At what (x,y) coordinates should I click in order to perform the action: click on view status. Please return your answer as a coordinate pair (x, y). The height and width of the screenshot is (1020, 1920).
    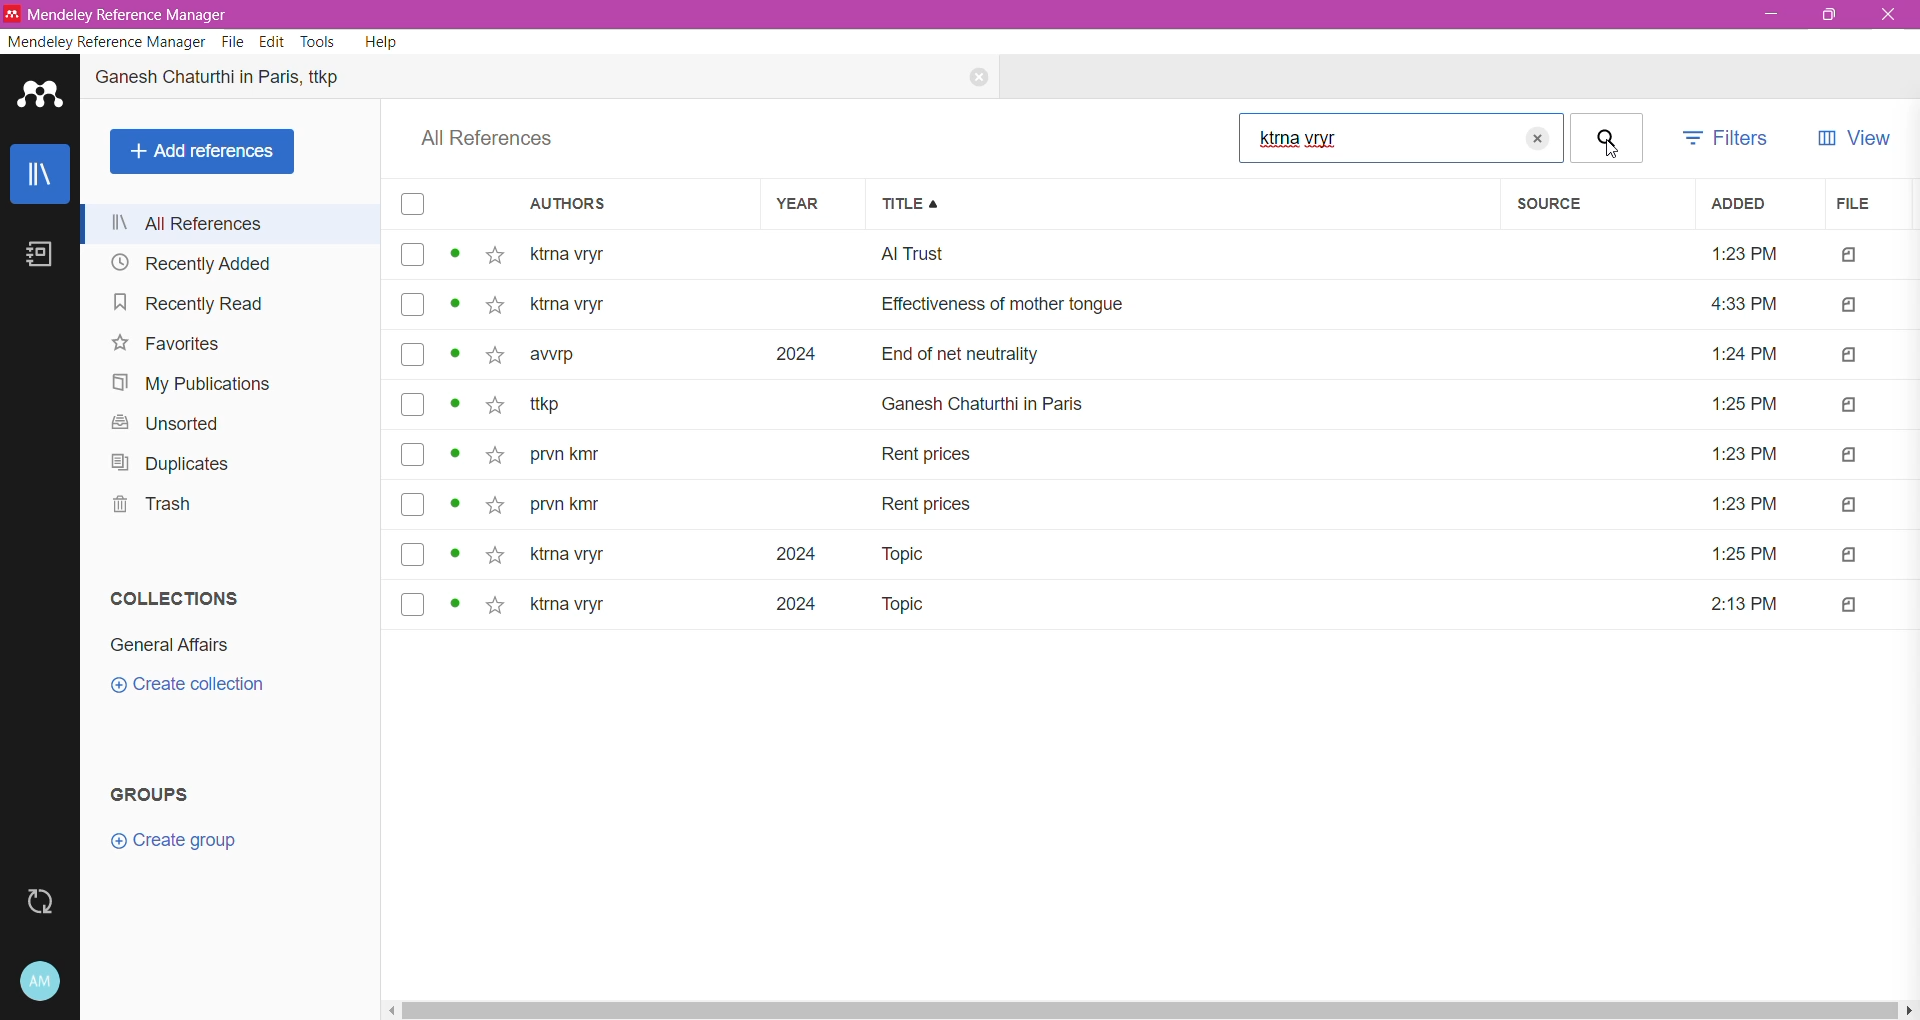
    Looking at the image, I should click on (454, 505).